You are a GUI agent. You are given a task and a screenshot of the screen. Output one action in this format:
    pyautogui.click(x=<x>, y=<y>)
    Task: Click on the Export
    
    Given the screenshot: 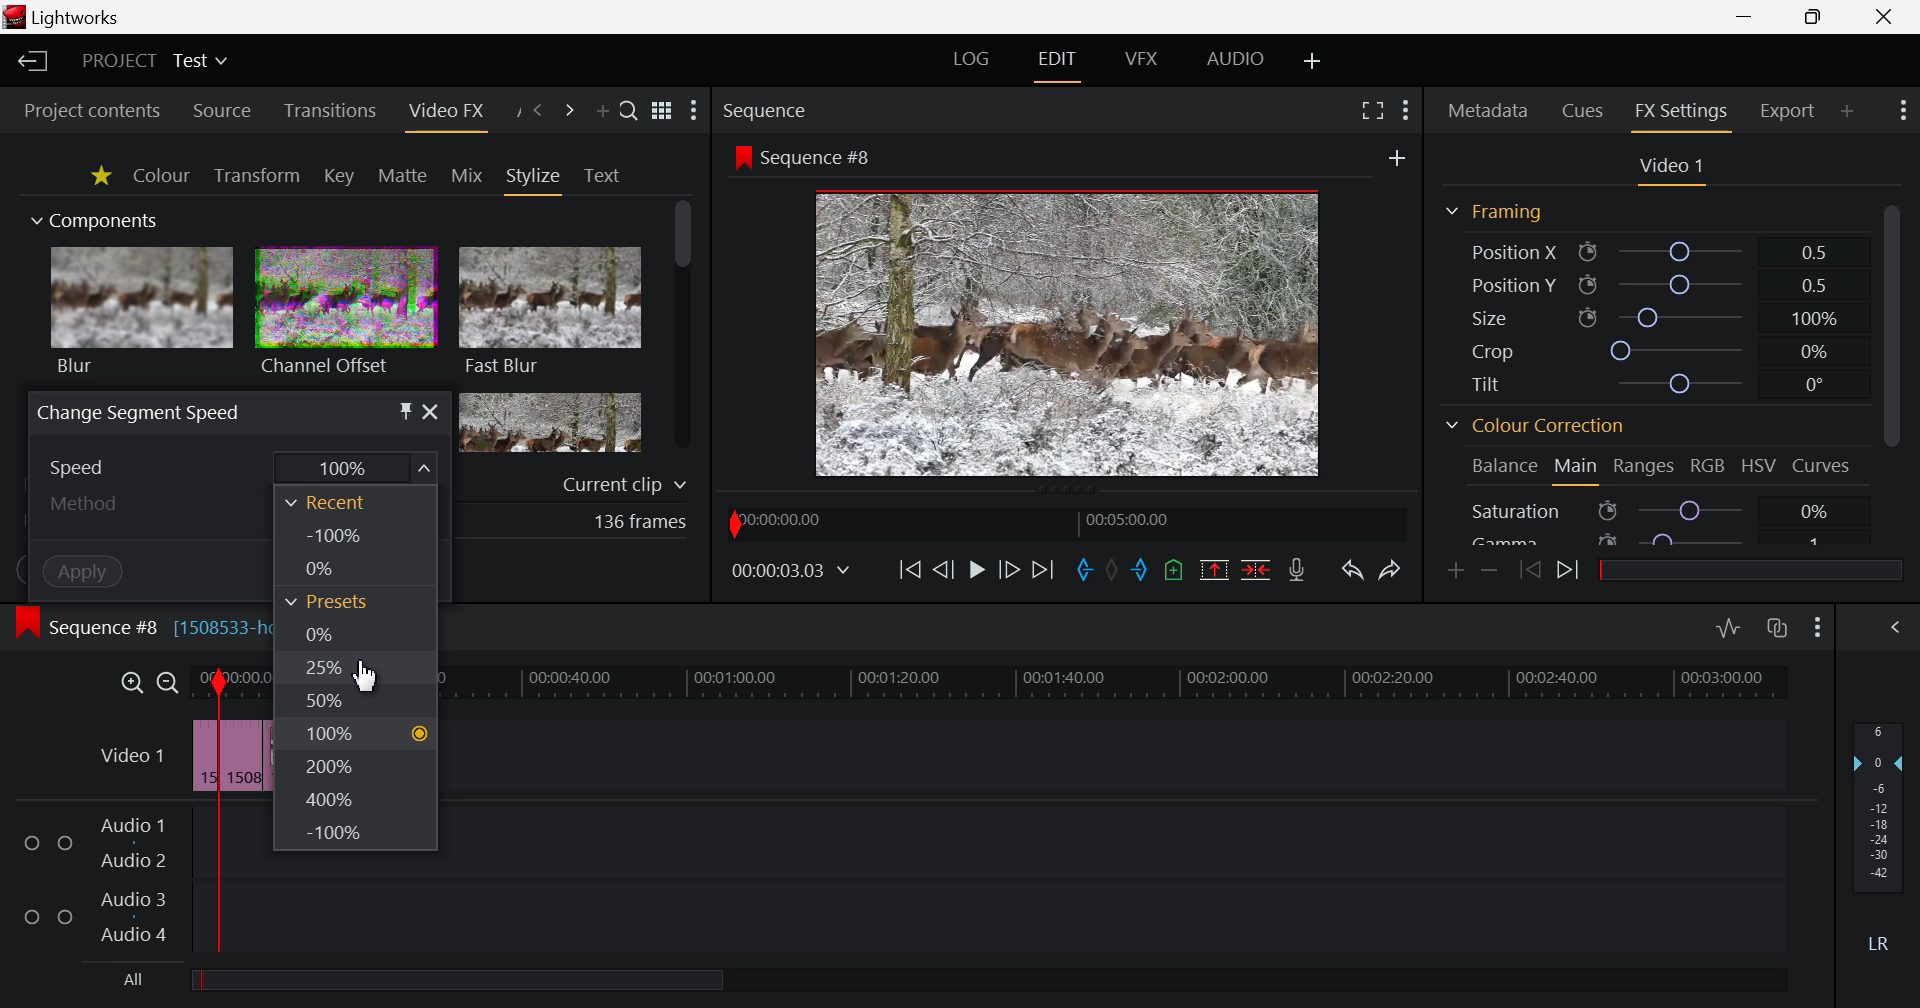 What is the action you would take?
    pyautogui.click(x=1789, y=110)
    